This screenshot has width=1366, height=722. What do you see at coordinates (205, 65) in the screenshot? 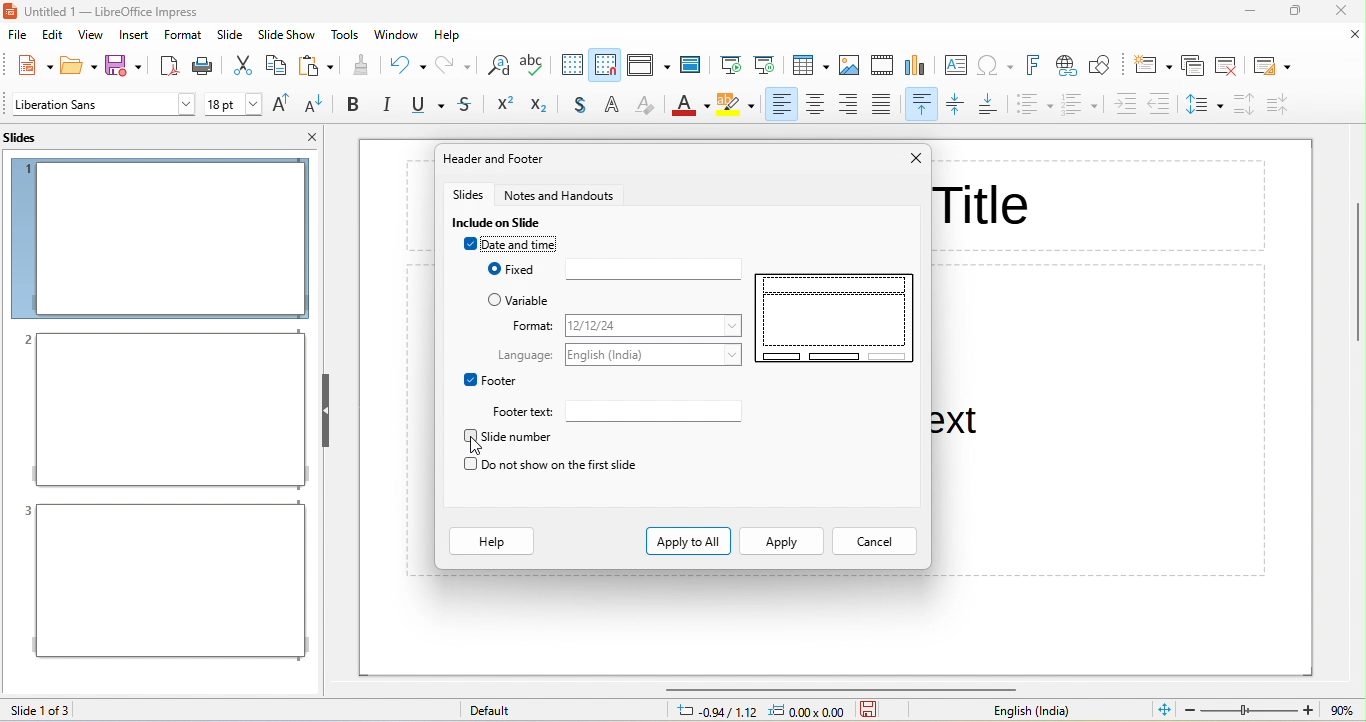
I see `print` at bounding box center [205, 65].